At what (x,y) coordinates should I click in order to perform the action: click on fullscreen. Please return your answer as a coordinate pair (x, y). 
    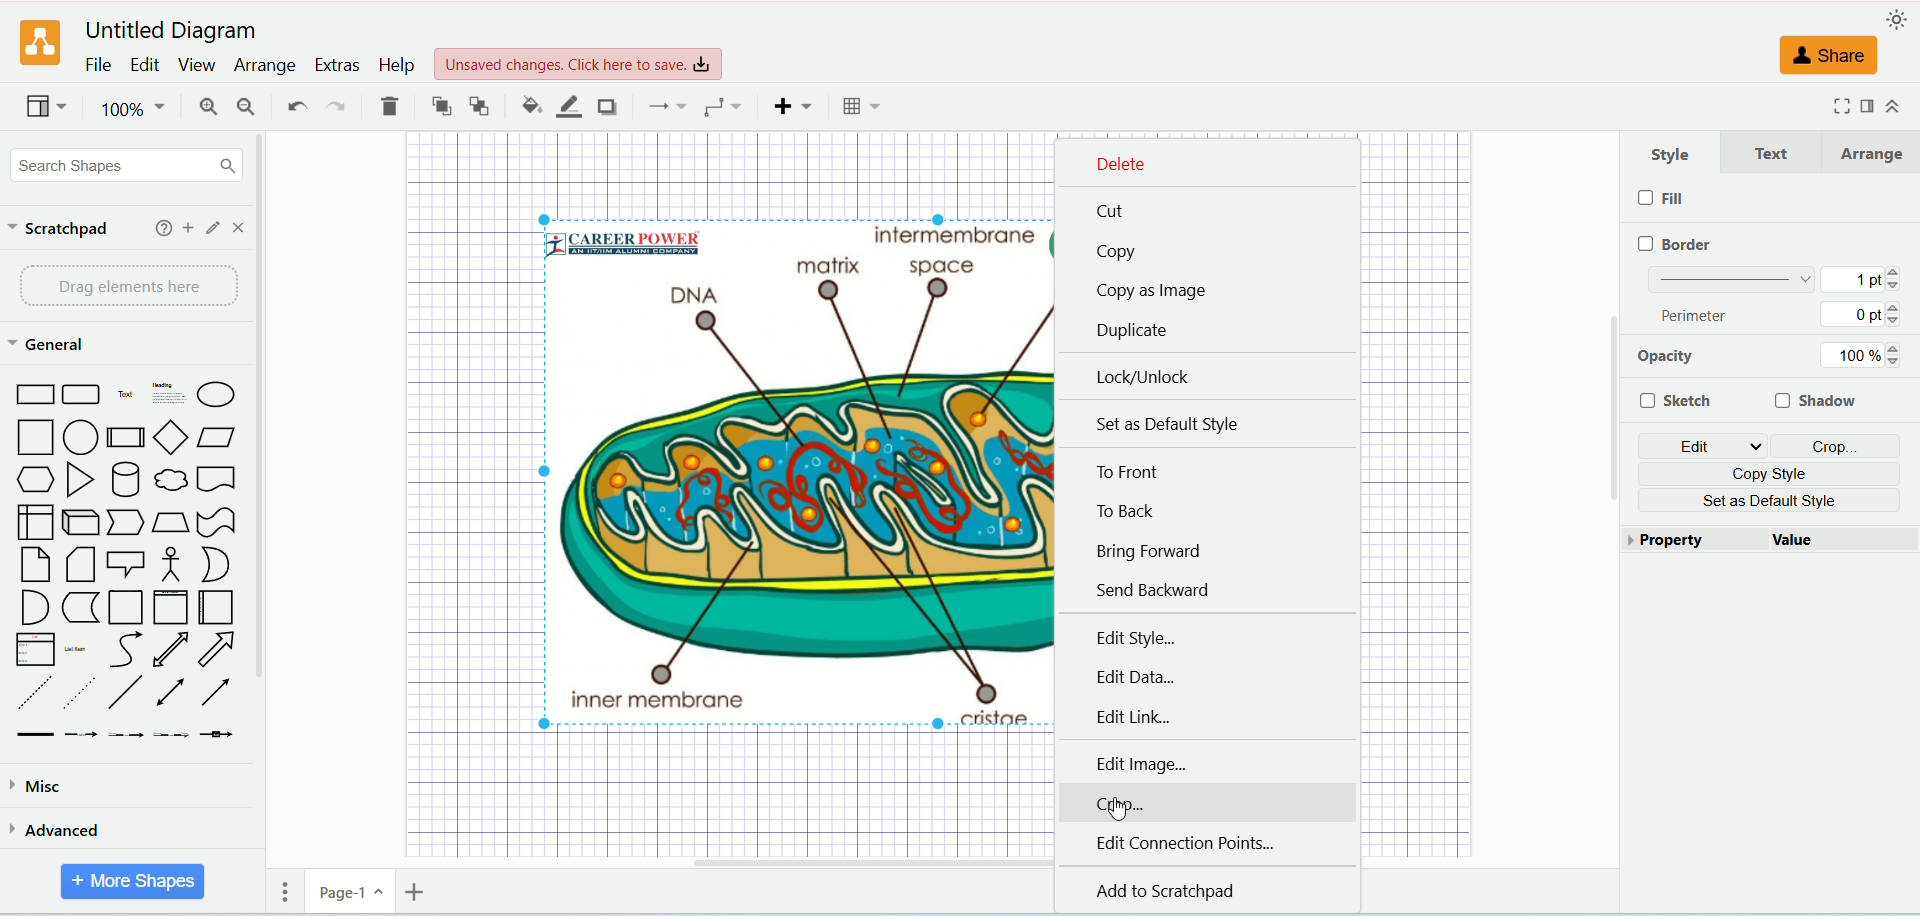
    Looking at the image, I should click on (1841, 105).